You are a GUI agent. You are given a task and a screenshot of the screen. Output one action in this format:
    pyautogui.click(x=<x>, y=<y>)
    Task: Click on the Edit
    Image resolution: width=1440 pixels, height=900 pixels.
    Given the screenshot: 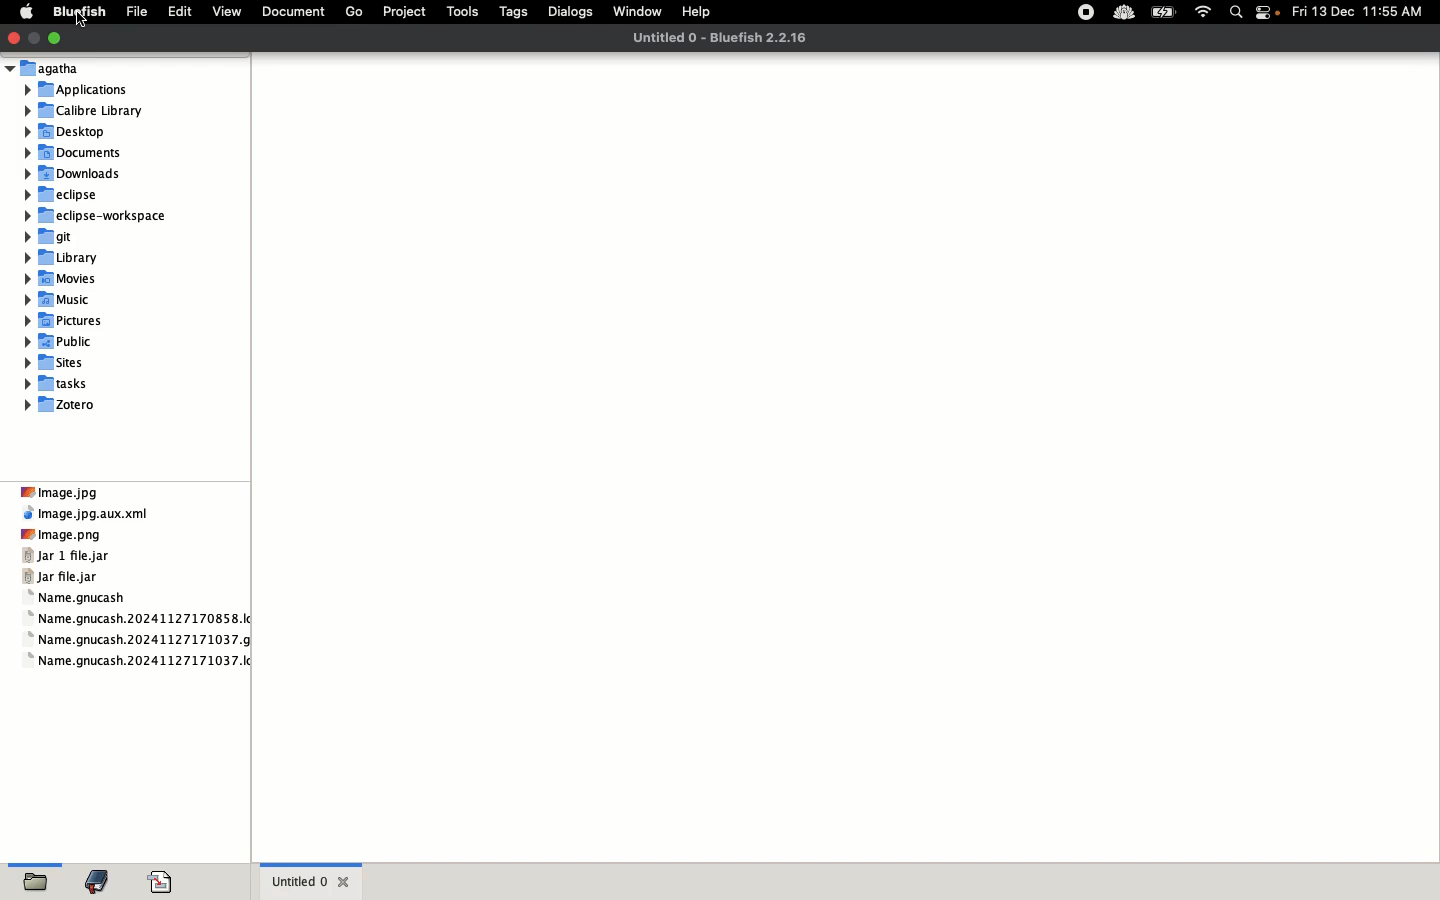 What is the action you would take?
    pyautogui.click(x=176, y=11)
    